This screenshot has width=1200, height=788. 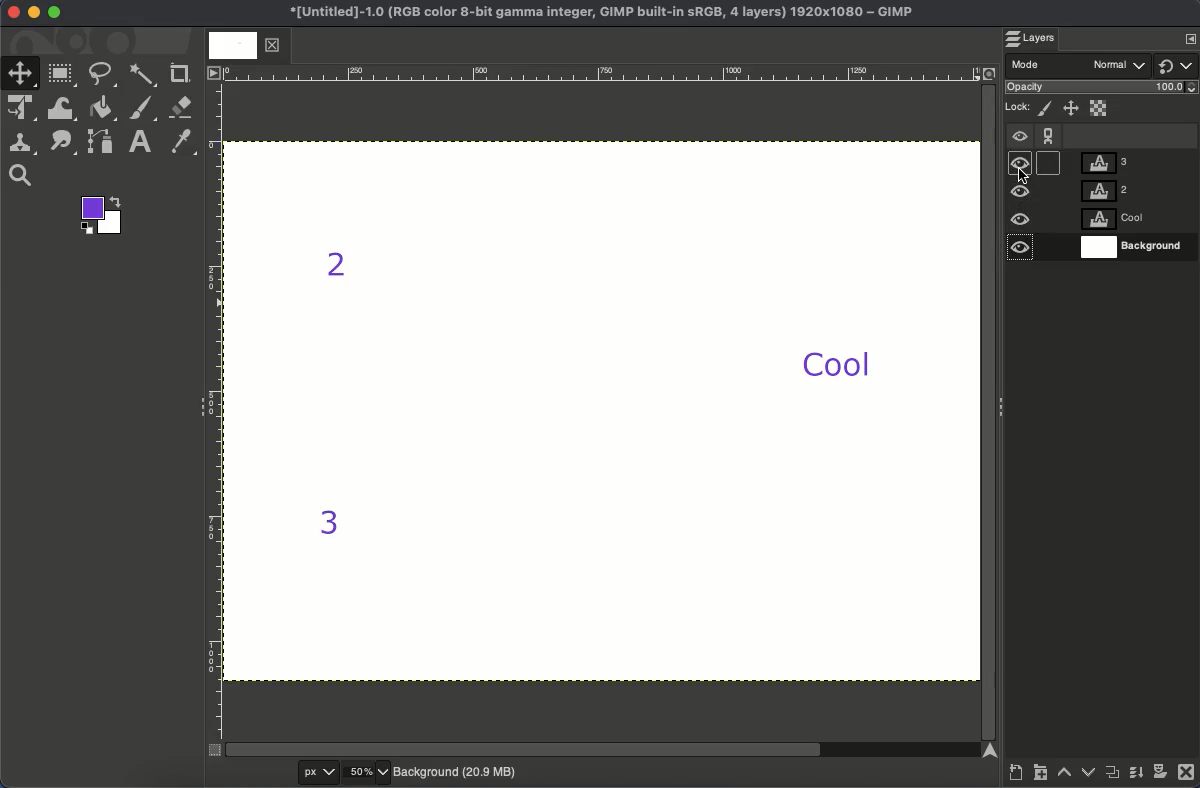 I want to click on Ruler, so click(x=214, y=412).